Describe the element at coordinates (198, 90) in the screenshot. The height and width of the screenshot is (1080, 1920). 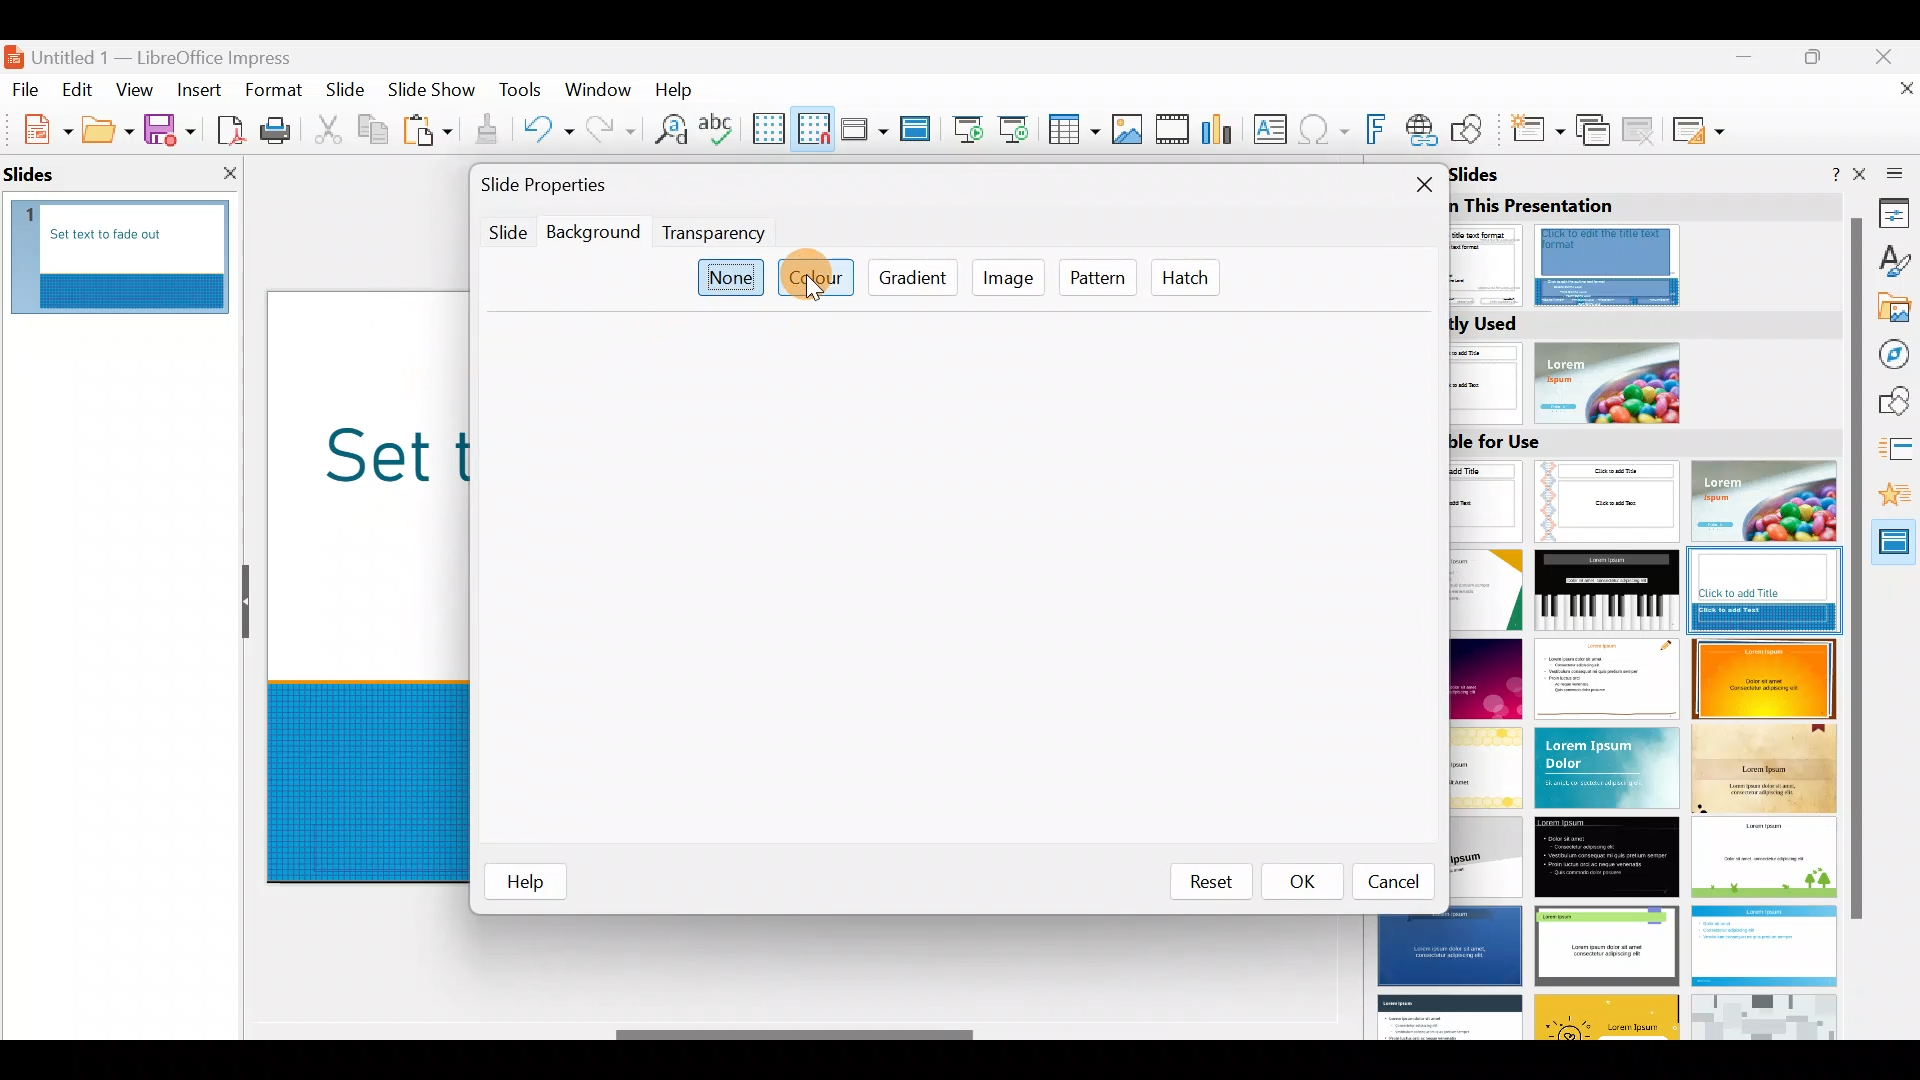
I see `Insert` at that location.